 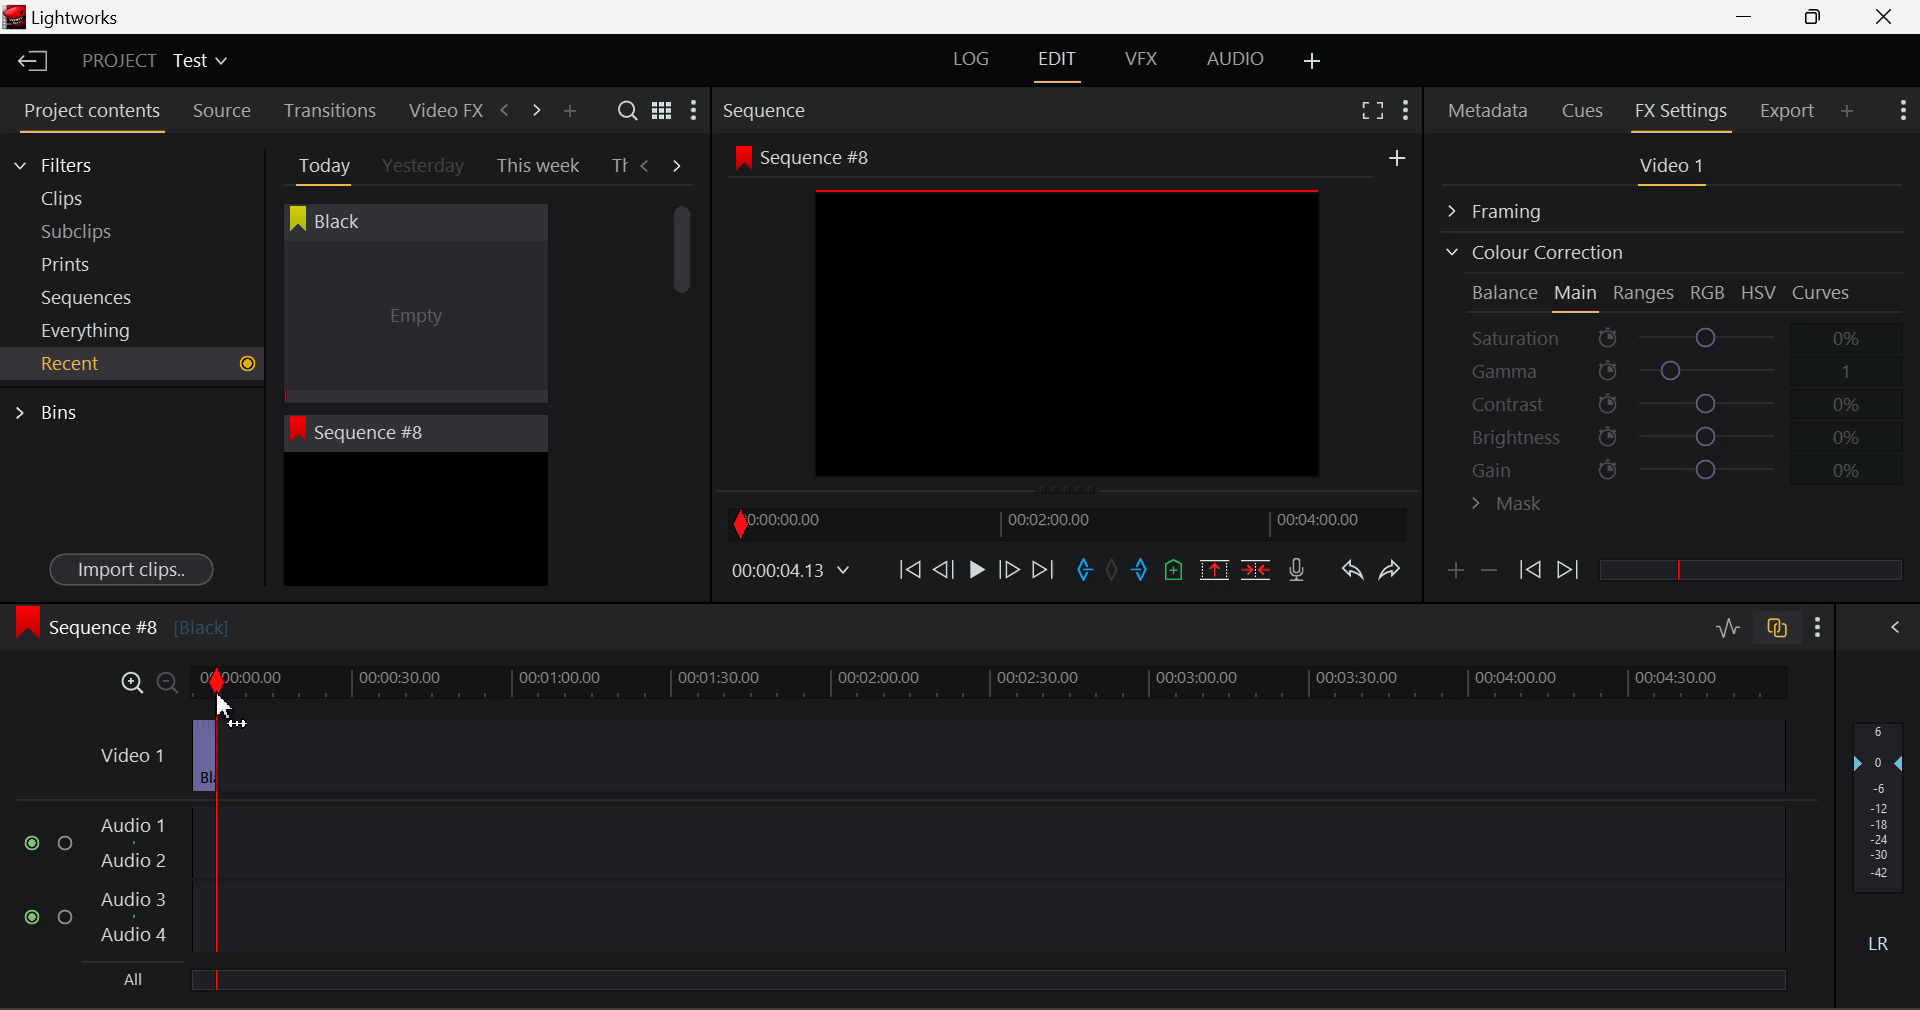 I want to click on Framing Section, so click(x=1511, y=208).